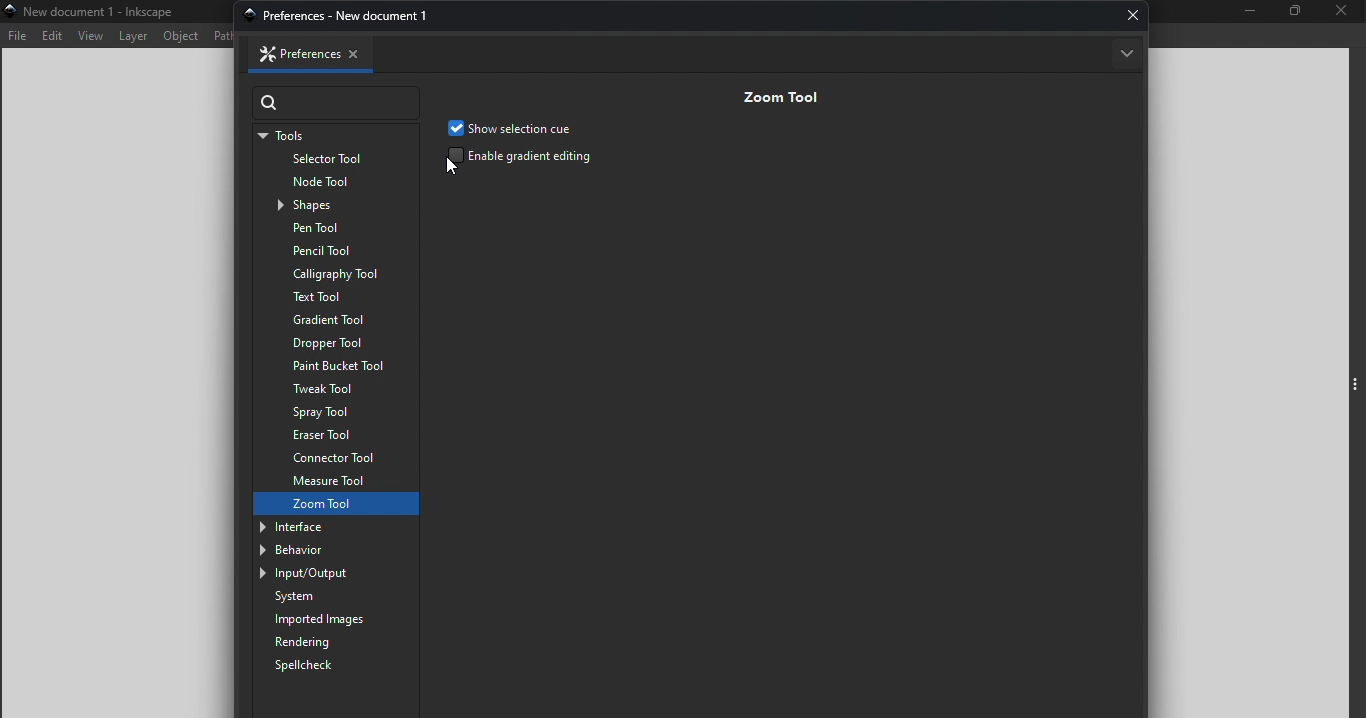 This screenshot has width=1366, height=718. What do you see at coordinates (780, 96) in the screenshot?
I see `Zoom tool` at bounding box center [780, 96].